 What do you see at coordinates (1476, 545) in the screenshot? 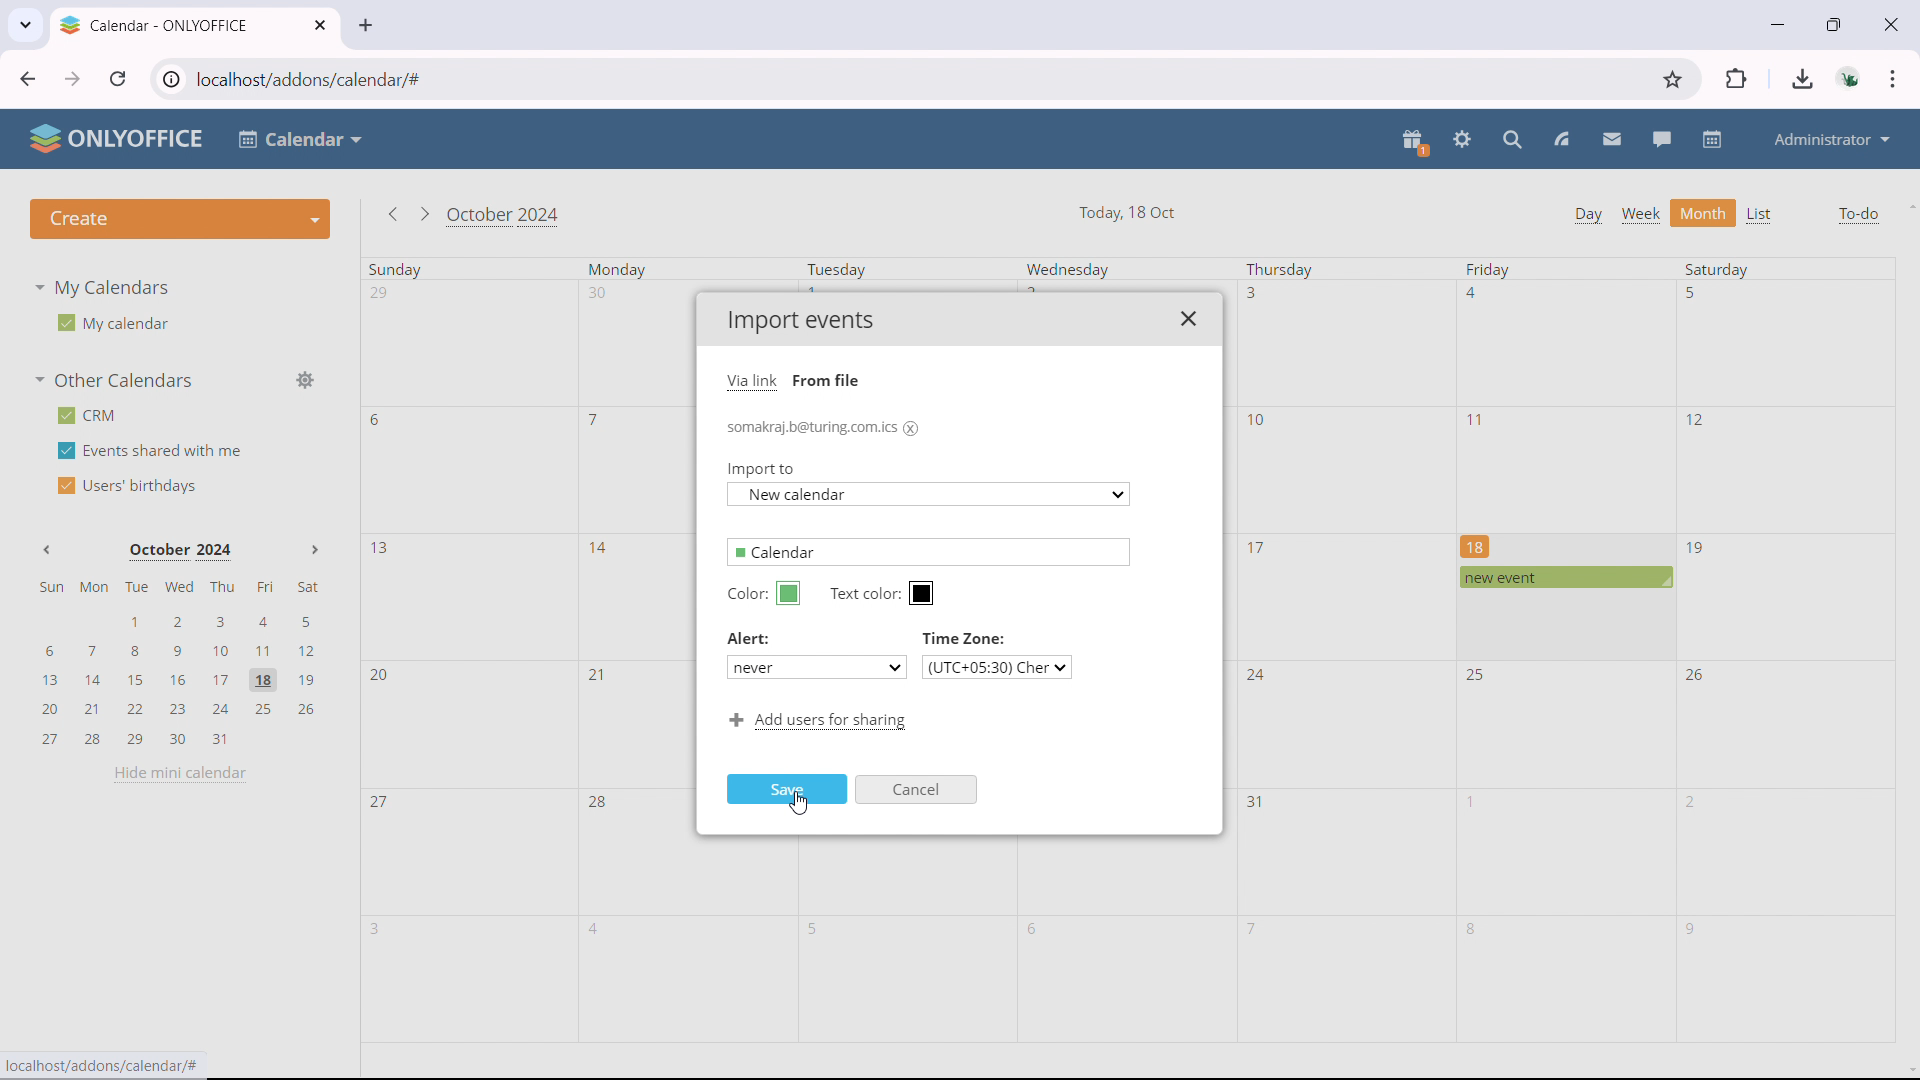
I see `18` at bounding box center [1476, 545].